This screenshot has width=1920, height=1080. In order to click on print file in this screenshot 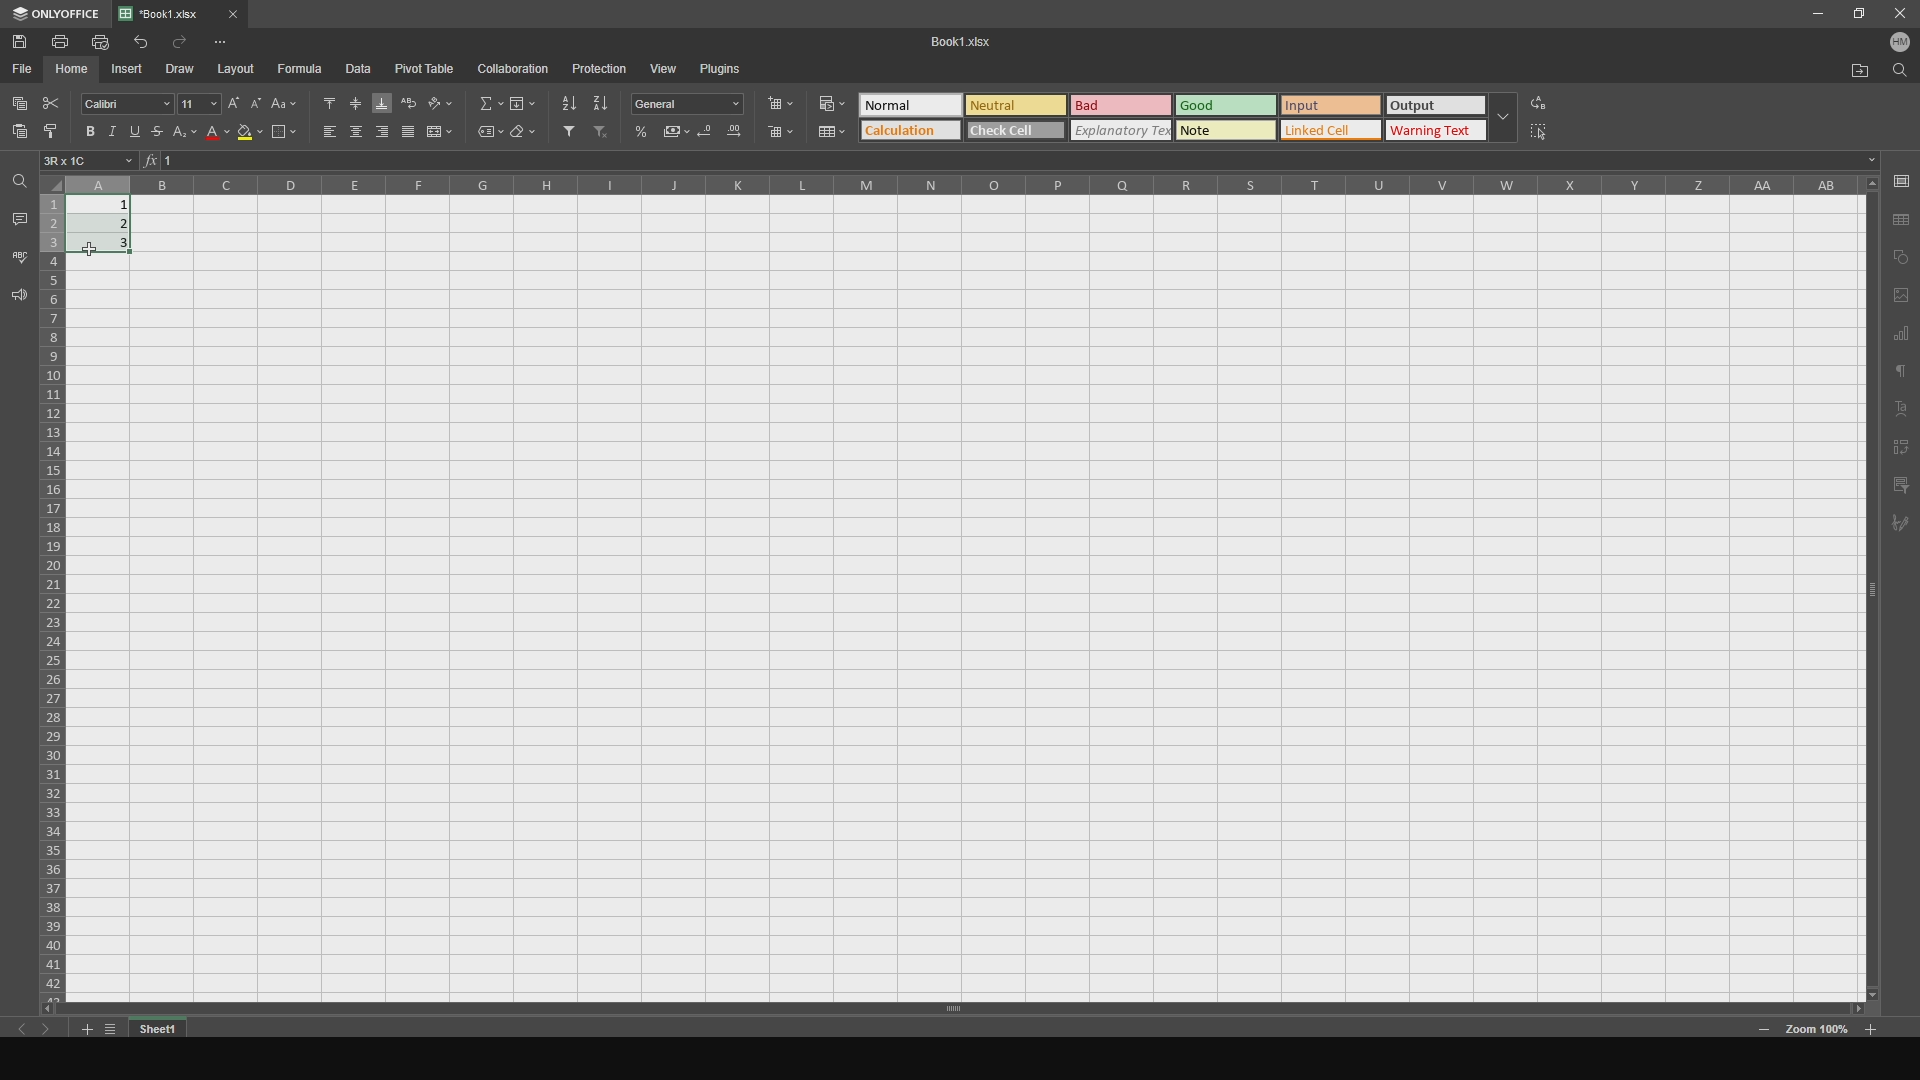, I will do `click(101, 42)`.